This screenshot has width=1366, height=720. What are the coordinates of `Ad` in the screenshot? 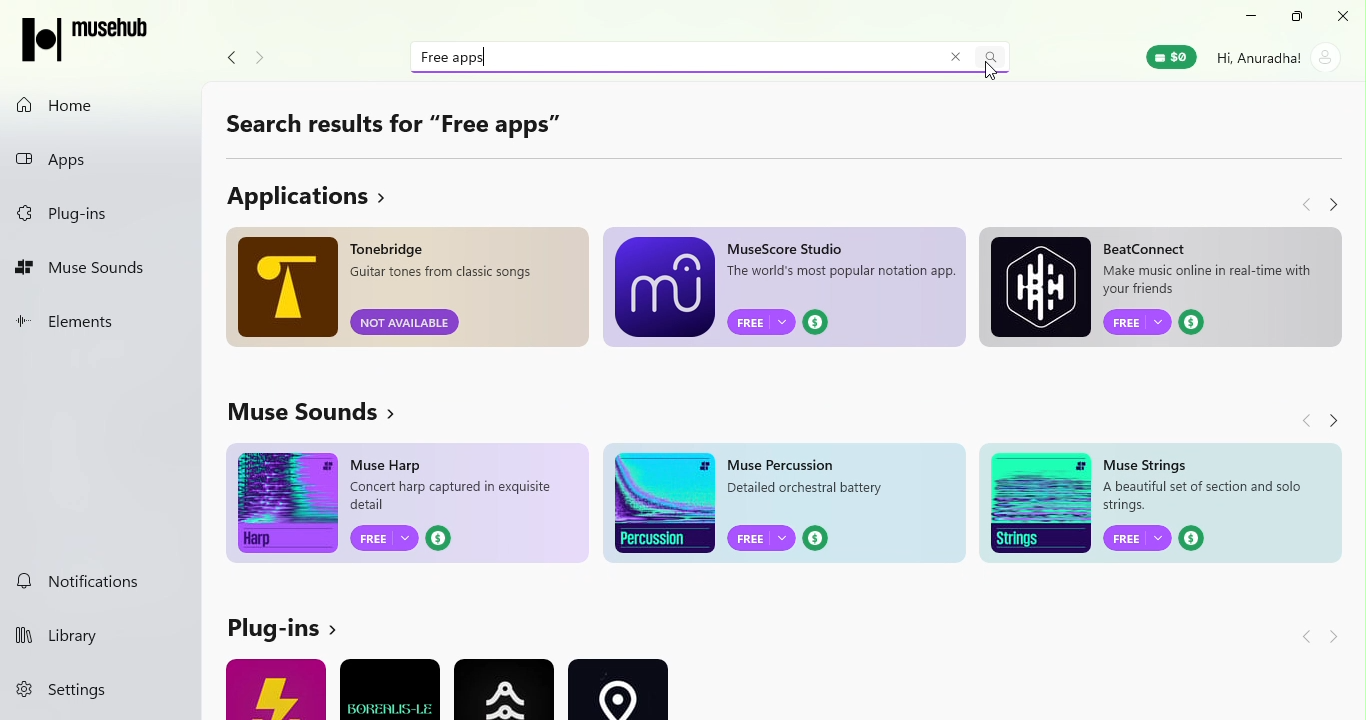 It's located at (786, 287).